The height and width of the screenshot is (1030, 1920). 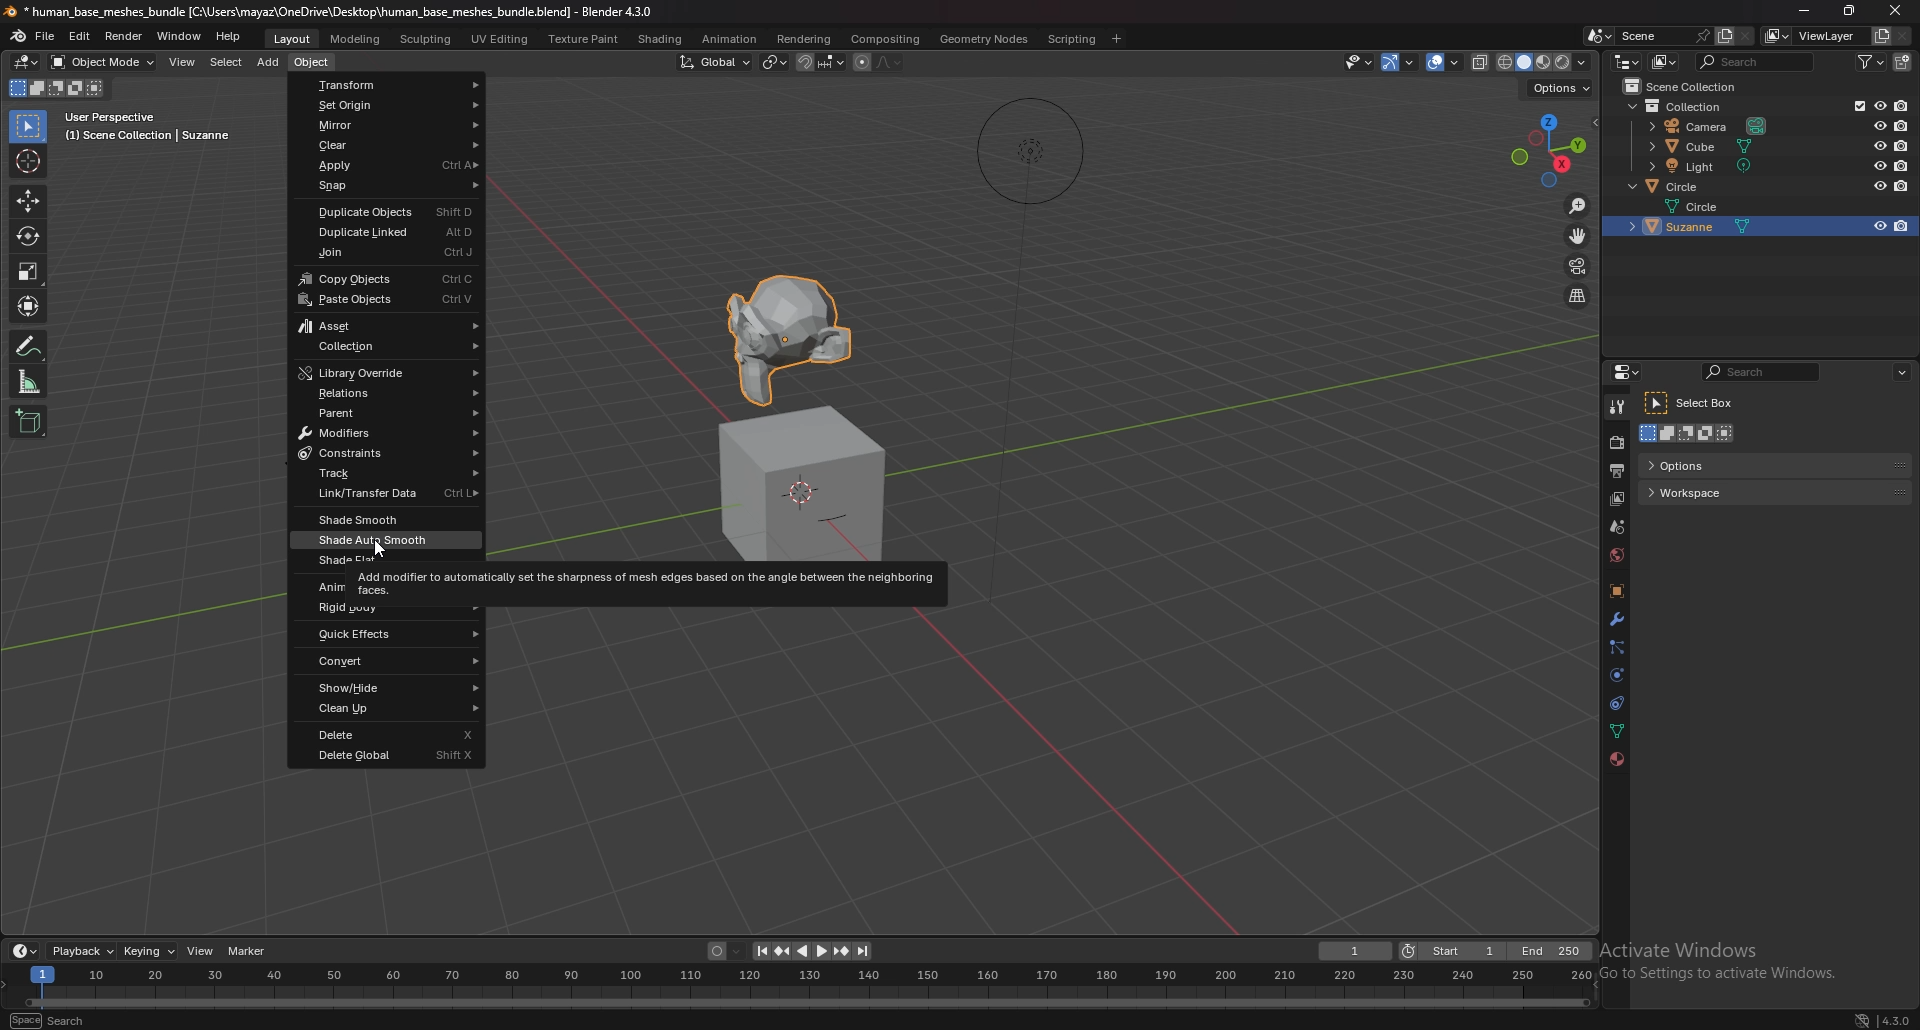 What do you see at coordinates (1616, 590) in the screenshot?
I see `object` at bounding box center [1616, 590].